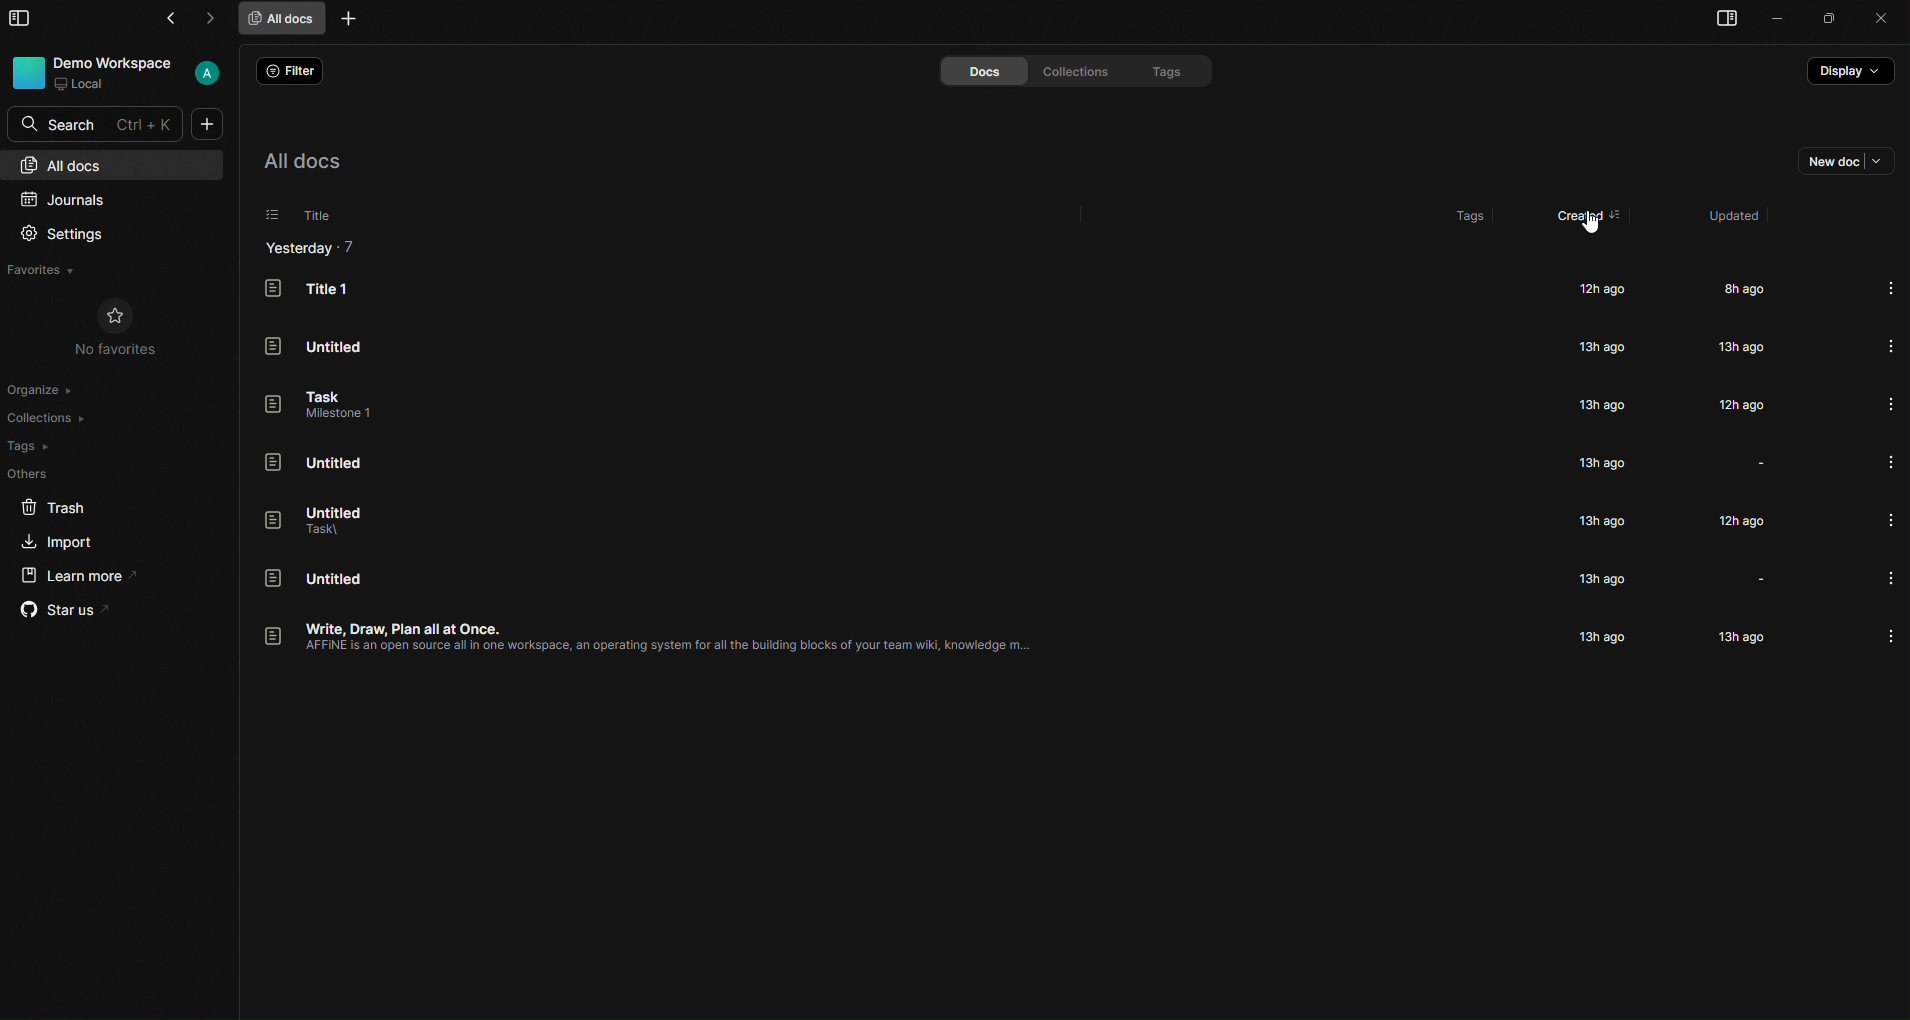  I want to click on collections, so click(1077, 72).